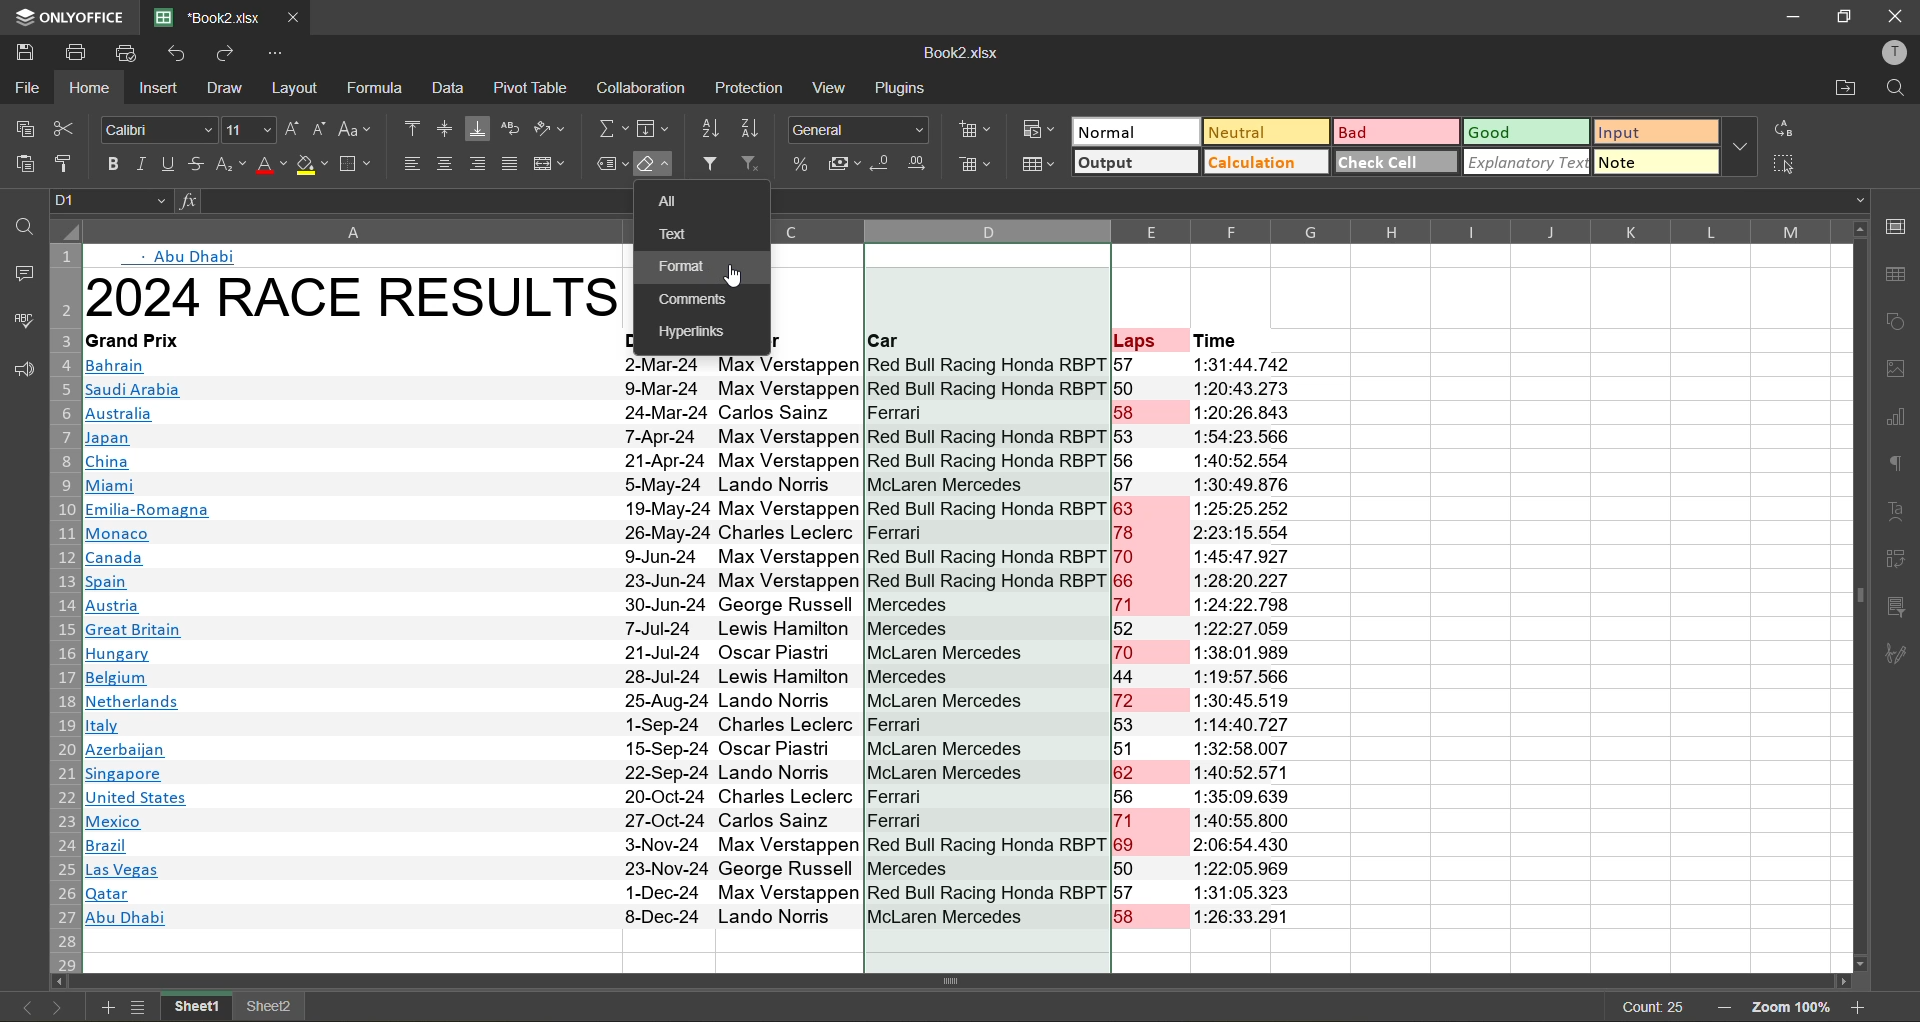  What do you see at coordinates (67, 160) in the screenshot?
I see `copy style` at bounding box center [67, 160].